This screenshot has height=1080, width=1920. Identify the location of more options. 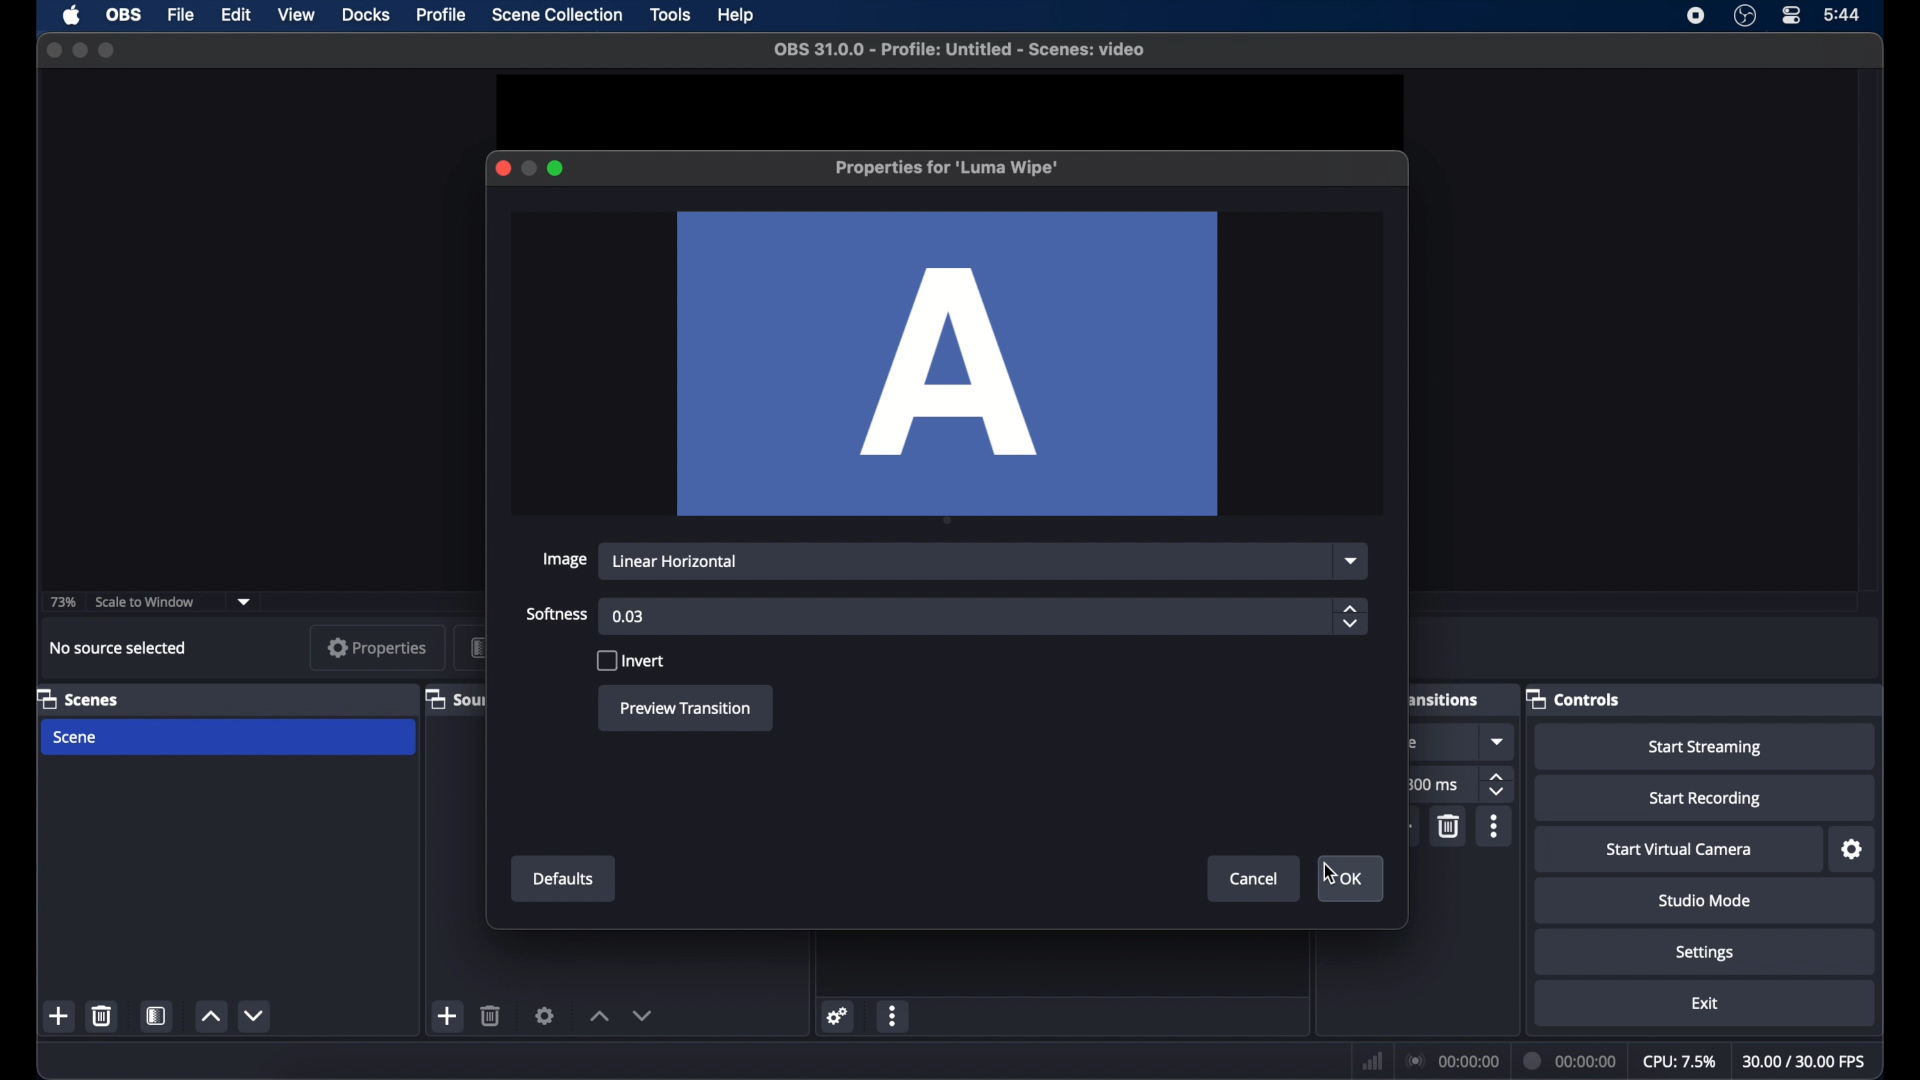
(1494, 826).